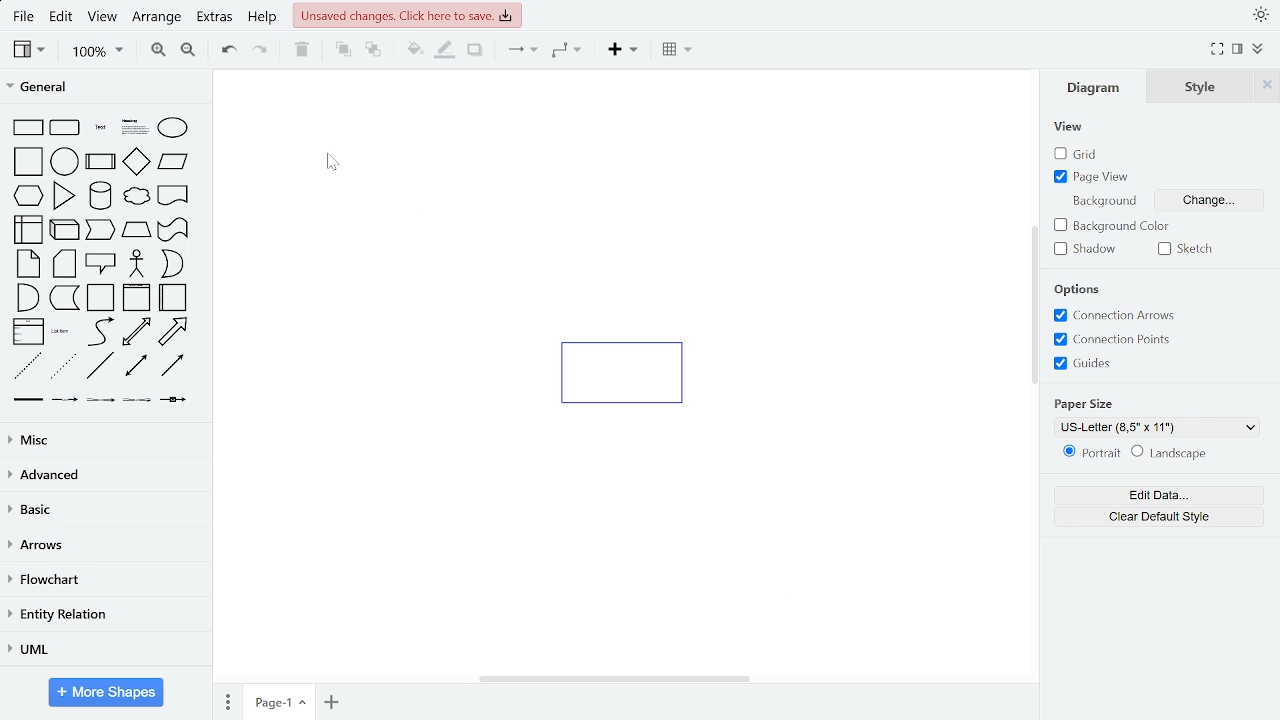 The image size is (1280, 720). I want to click on fill line, so click(446, 52).